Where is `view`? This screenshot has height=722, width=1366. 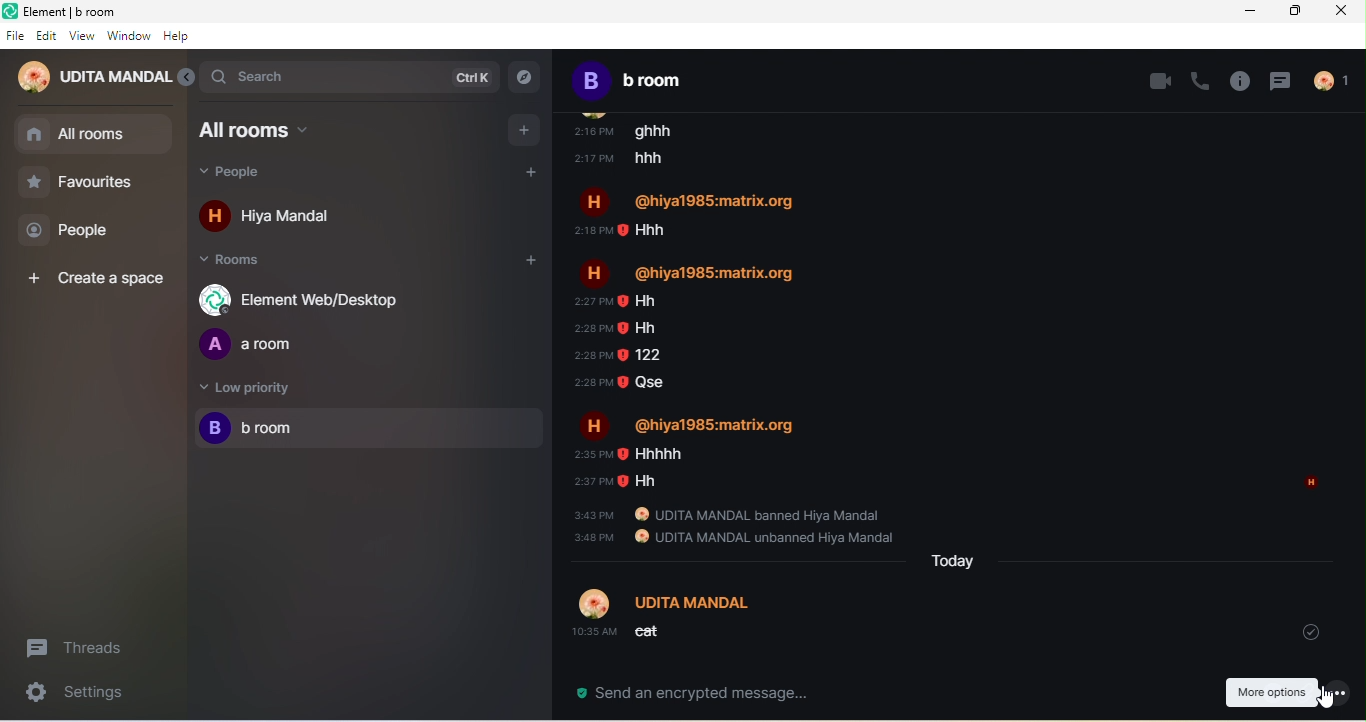
view is located at coordinates (82, 36).